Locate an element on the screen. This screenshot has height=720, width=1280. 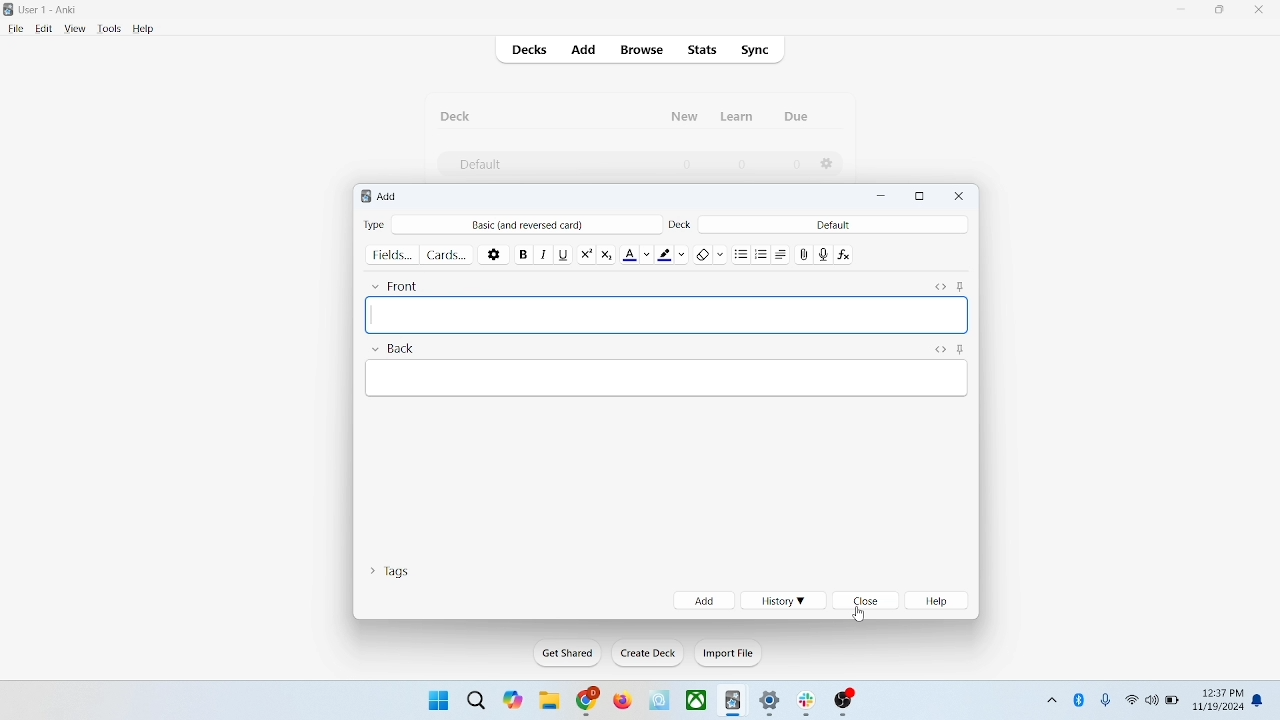
blank space is located at coordinates (668, 377).